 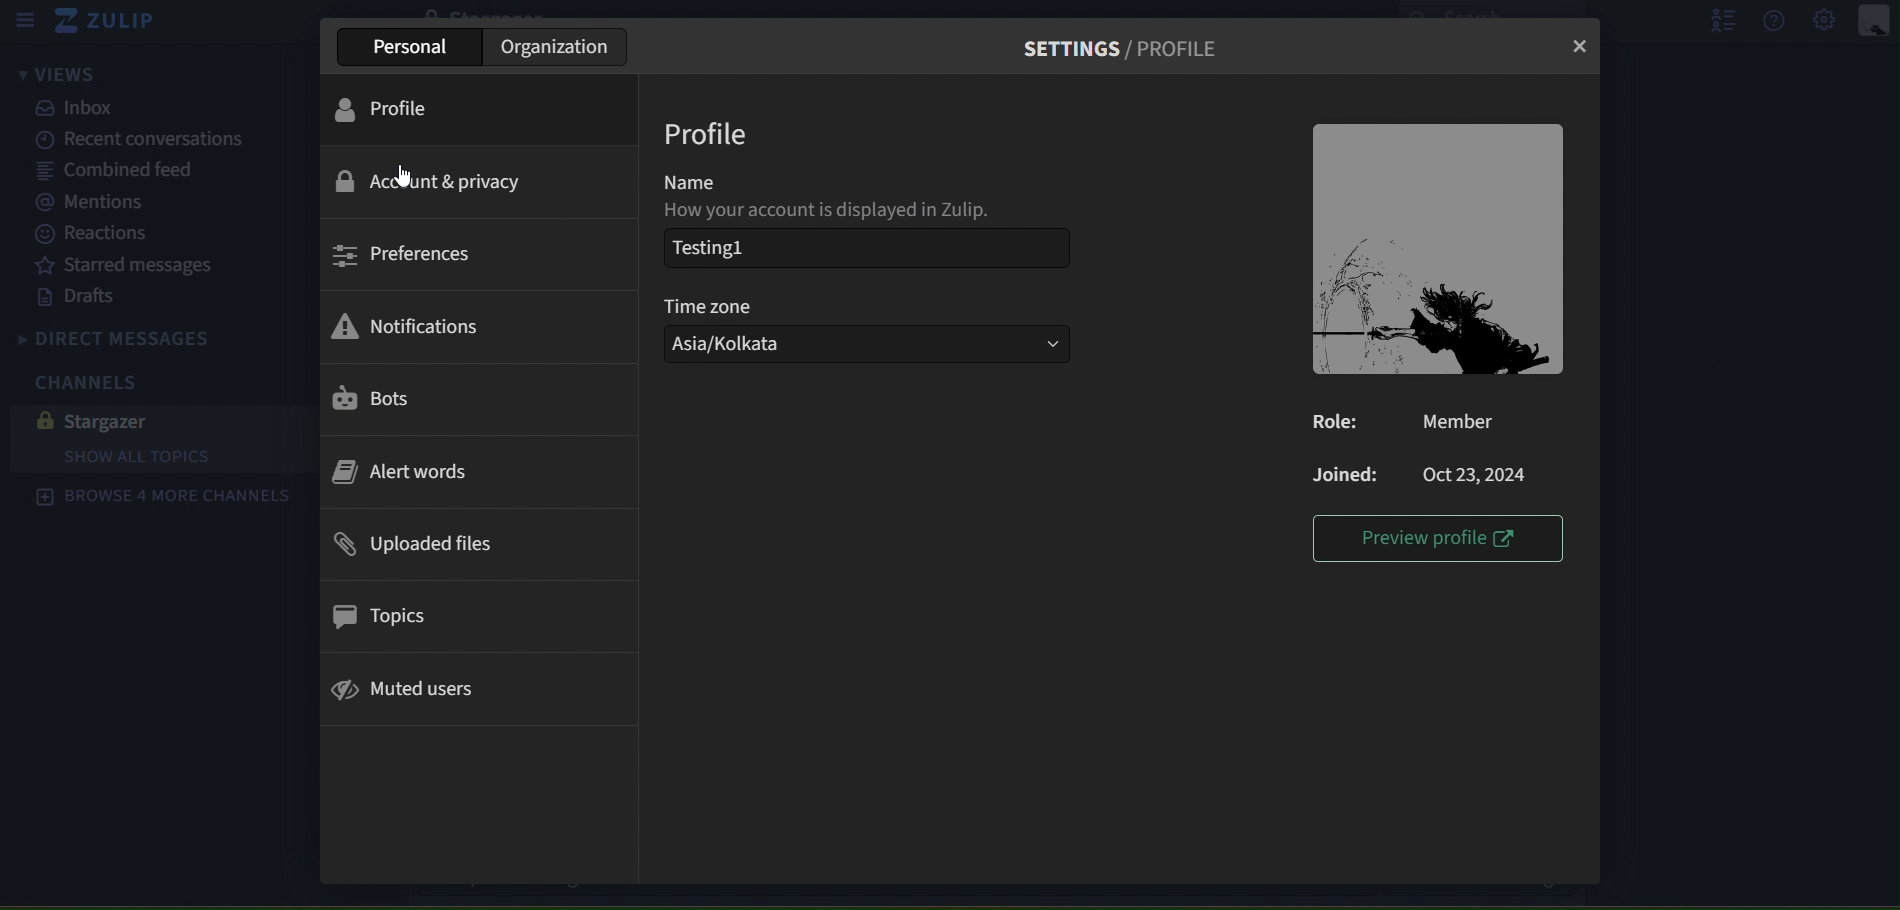 I want to click on organization, so click(x=558, y=46).